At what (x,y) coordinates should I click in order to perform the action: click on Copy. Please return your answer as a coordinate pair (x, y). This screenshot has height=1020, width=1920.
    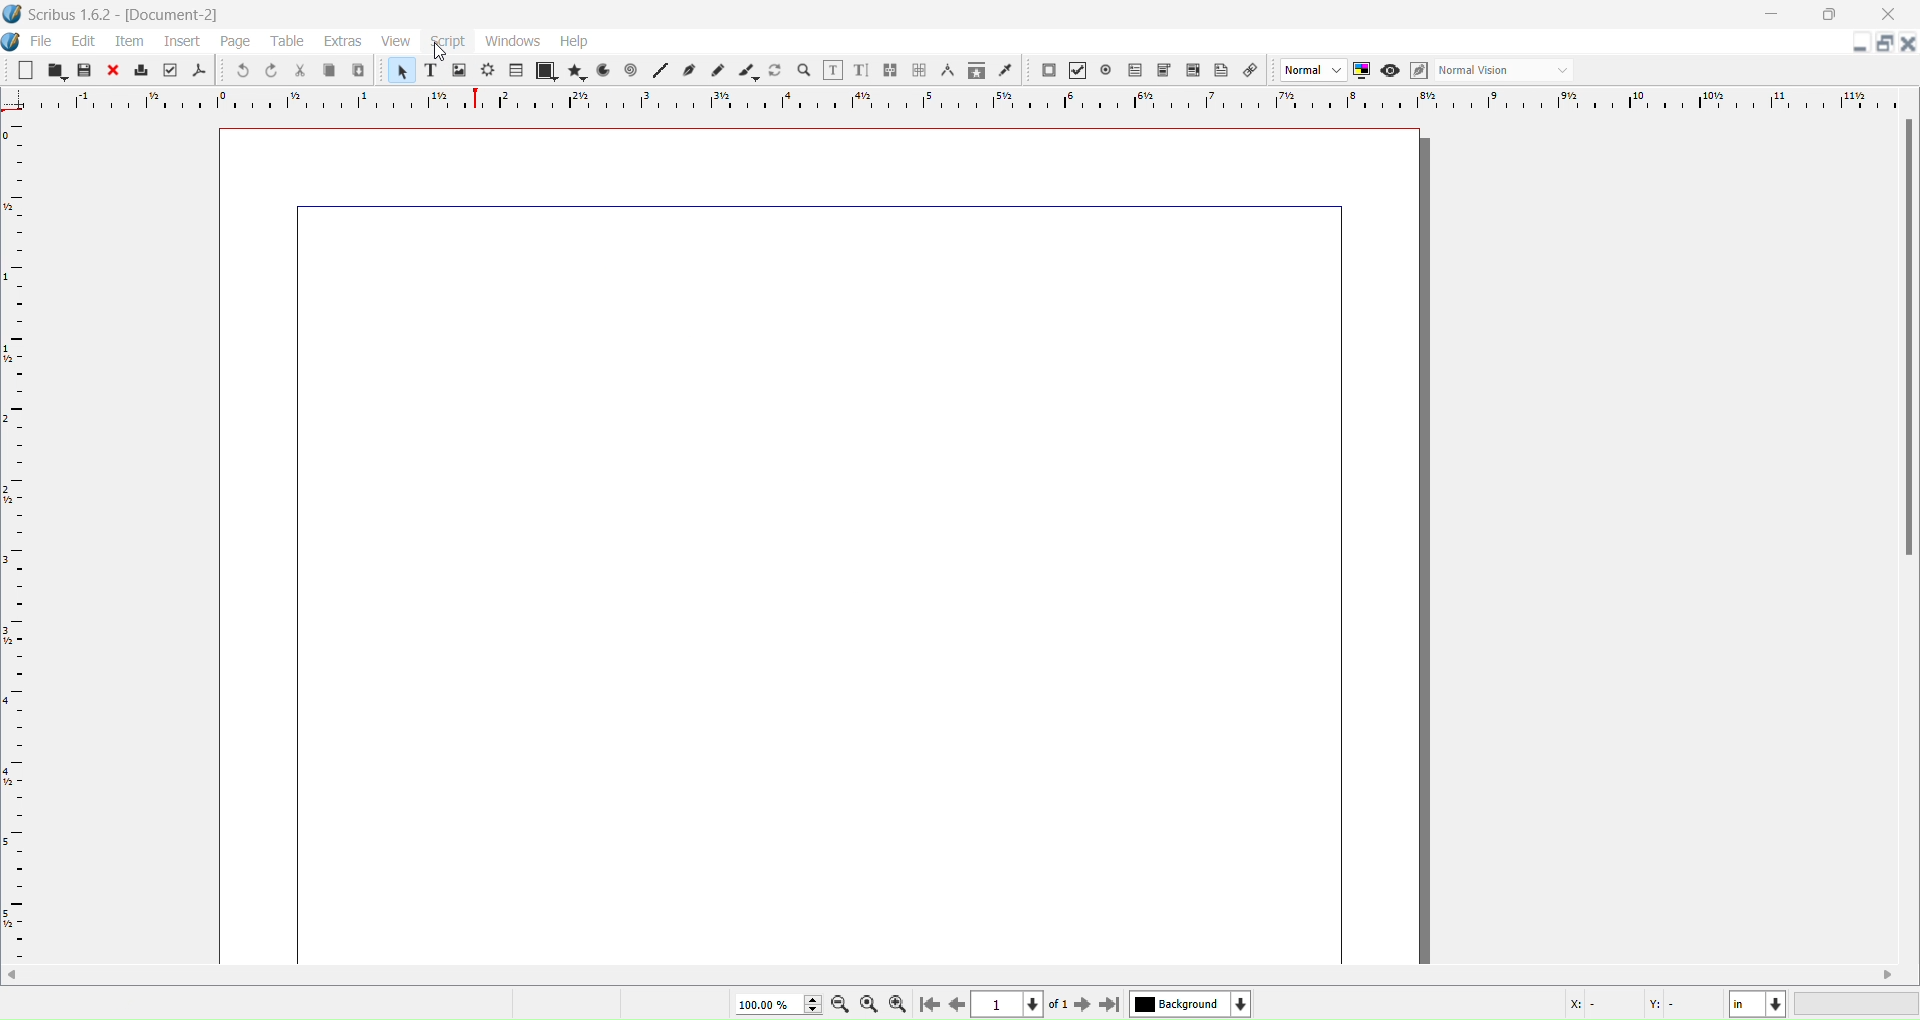
    Looking at the image, I should click on (330, 70).